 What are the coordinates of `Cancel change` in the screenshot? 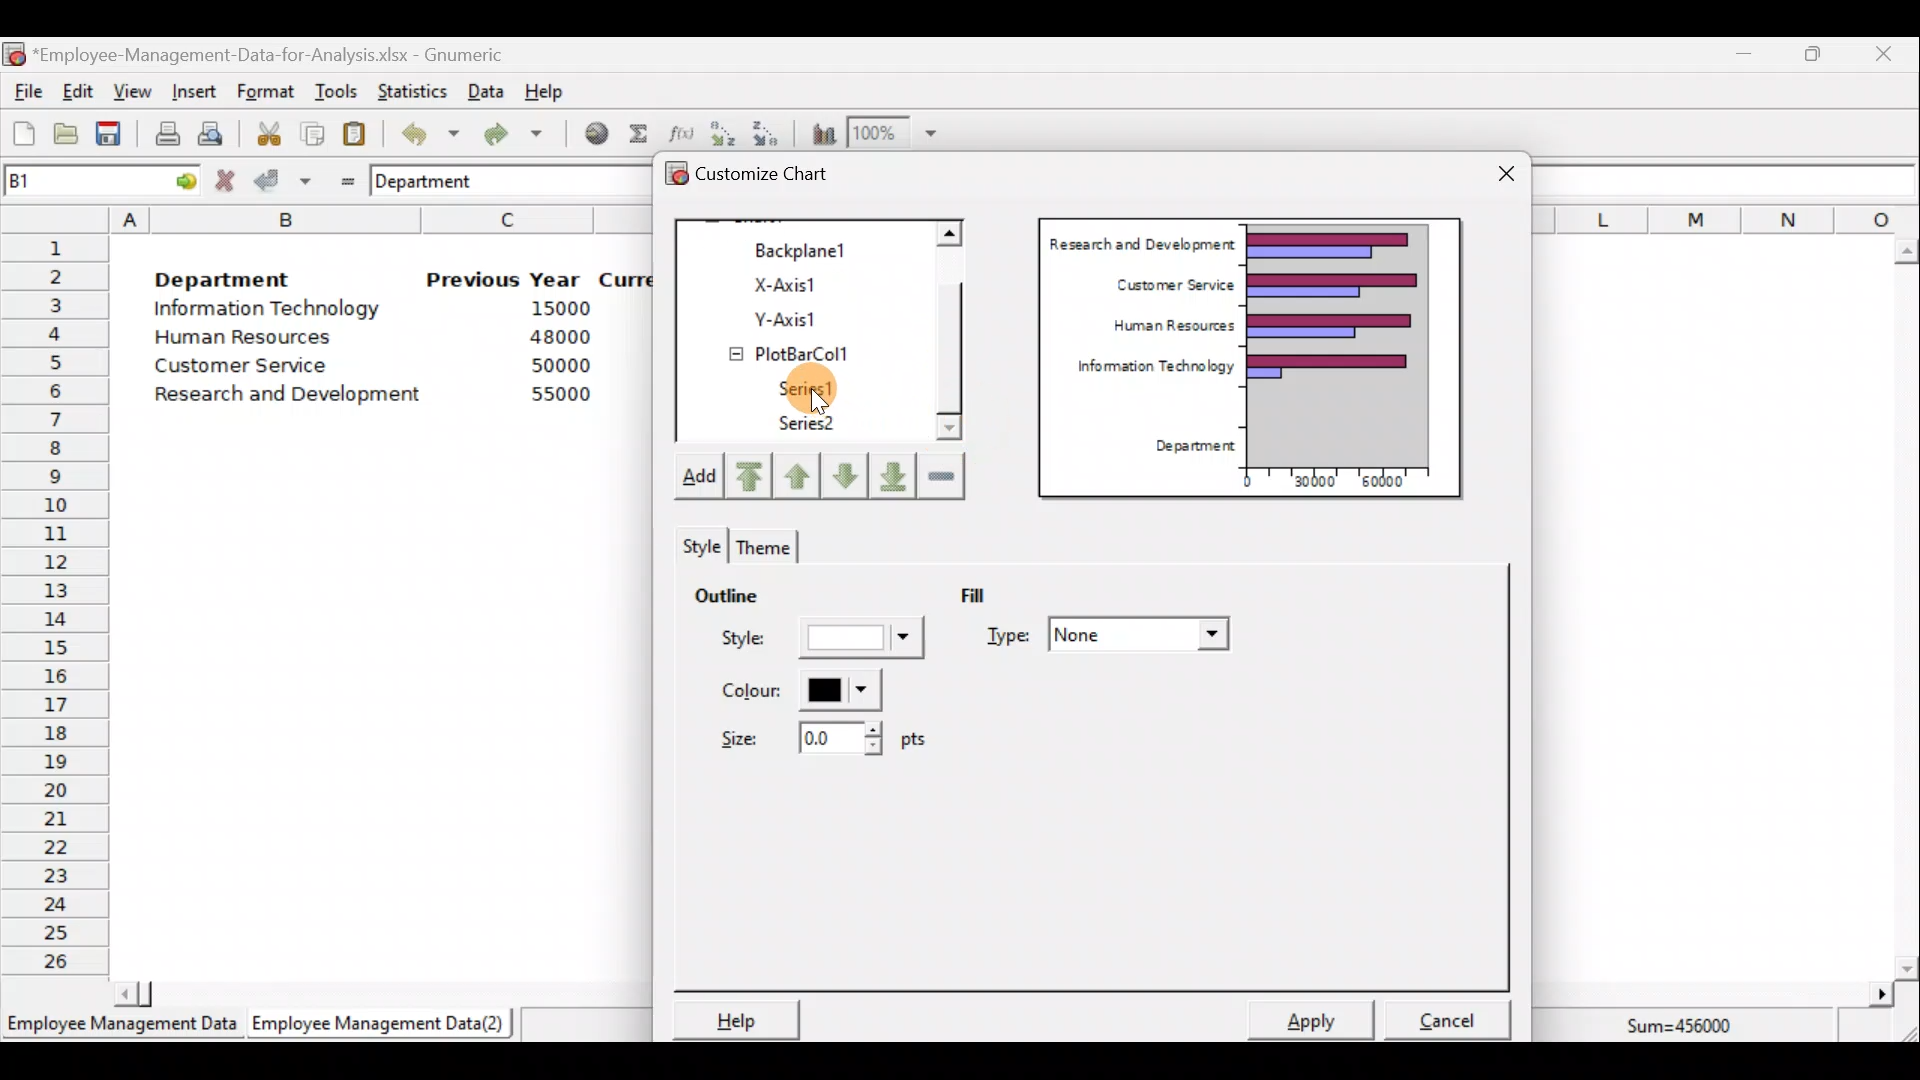 It's located at (228, 180).